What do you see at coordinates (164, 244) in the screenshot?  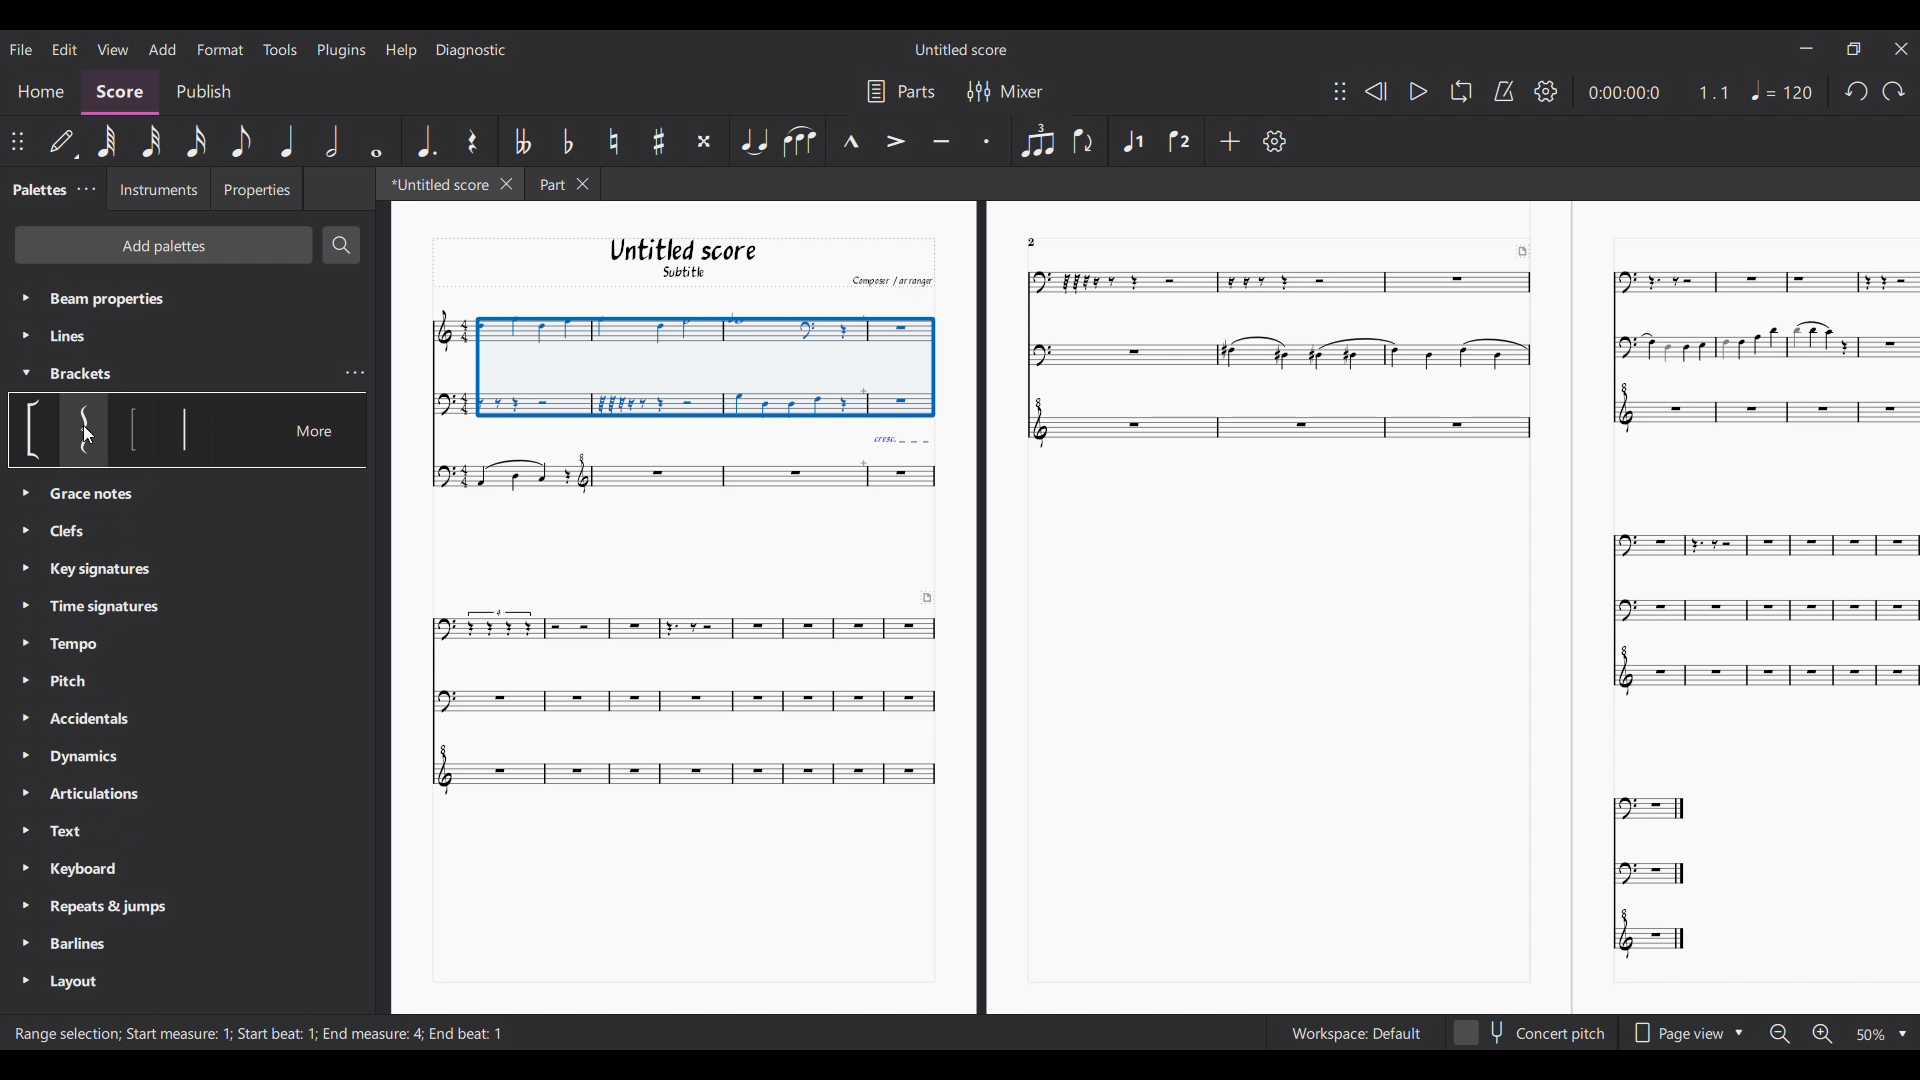 I see `Add palette` at bounding box center [164, 244].